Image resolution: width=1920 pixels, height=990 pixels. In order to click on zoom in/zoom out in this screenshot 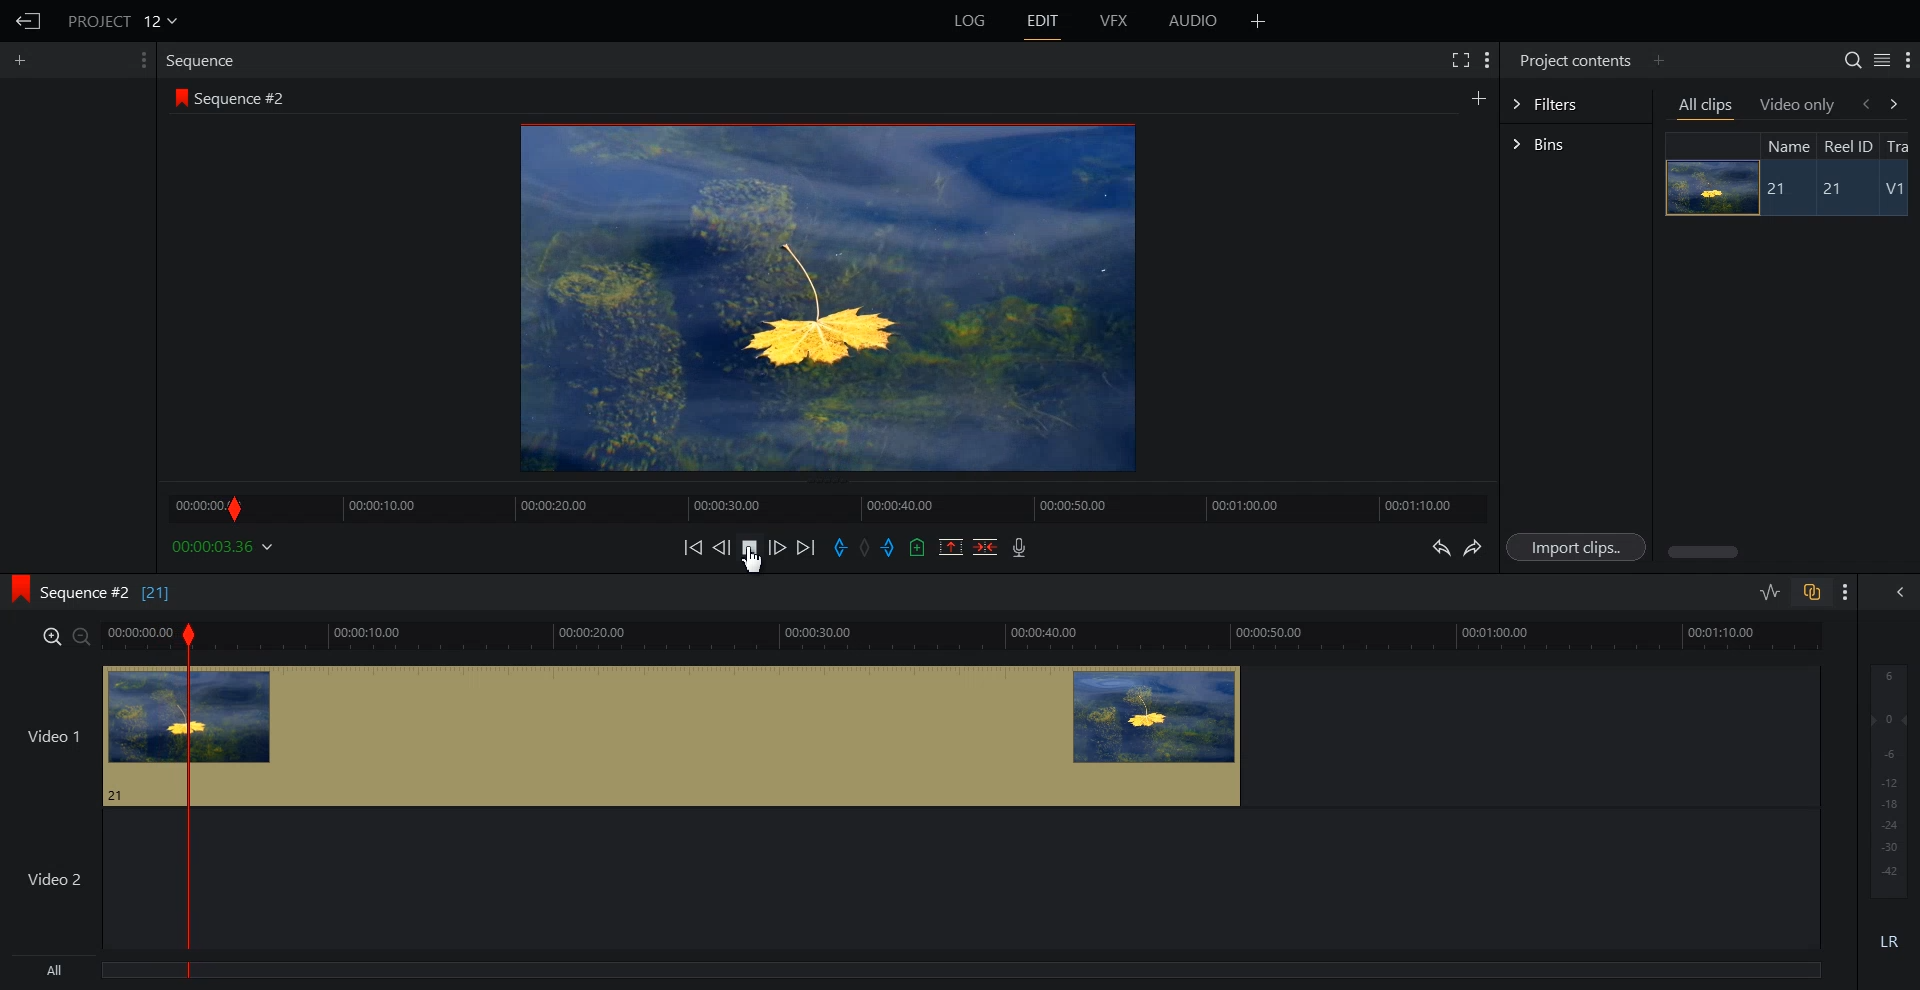, I will do `click(62, 635)`.